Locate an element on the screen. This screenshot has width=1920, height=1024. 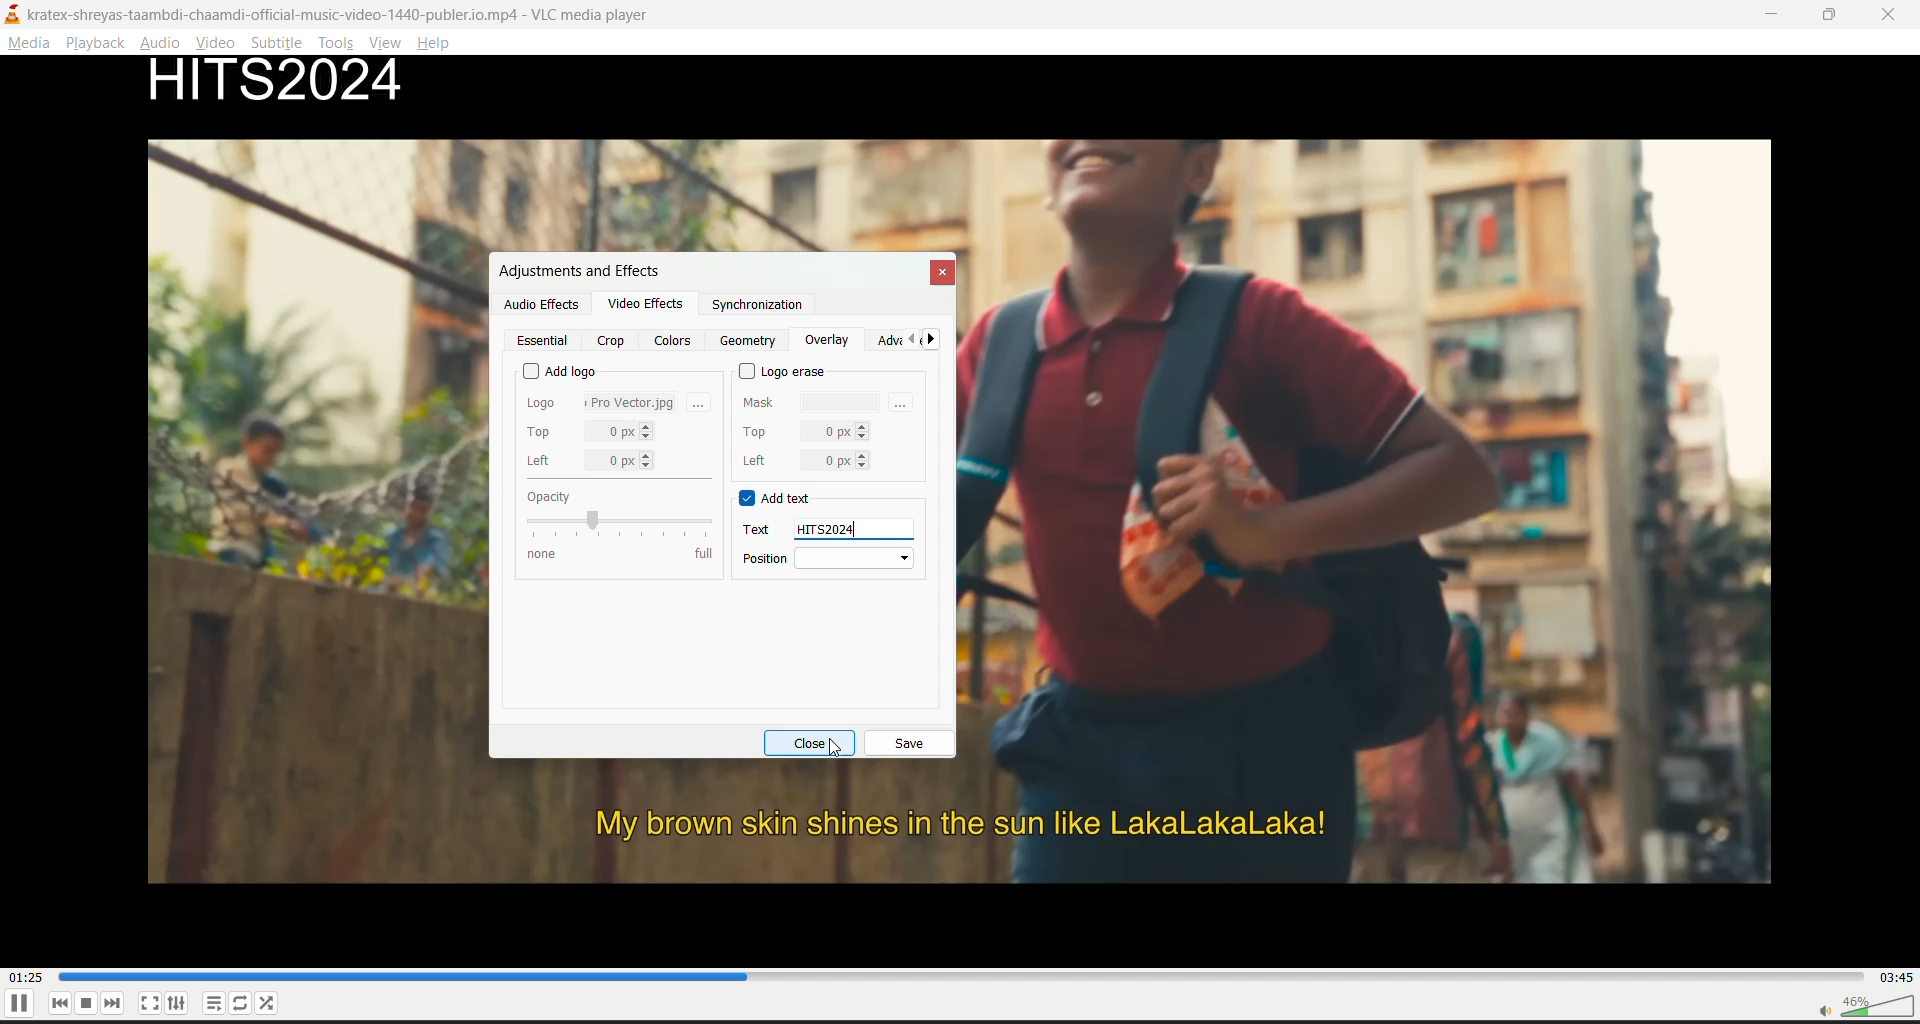
media is located at coordinates (31, 47).